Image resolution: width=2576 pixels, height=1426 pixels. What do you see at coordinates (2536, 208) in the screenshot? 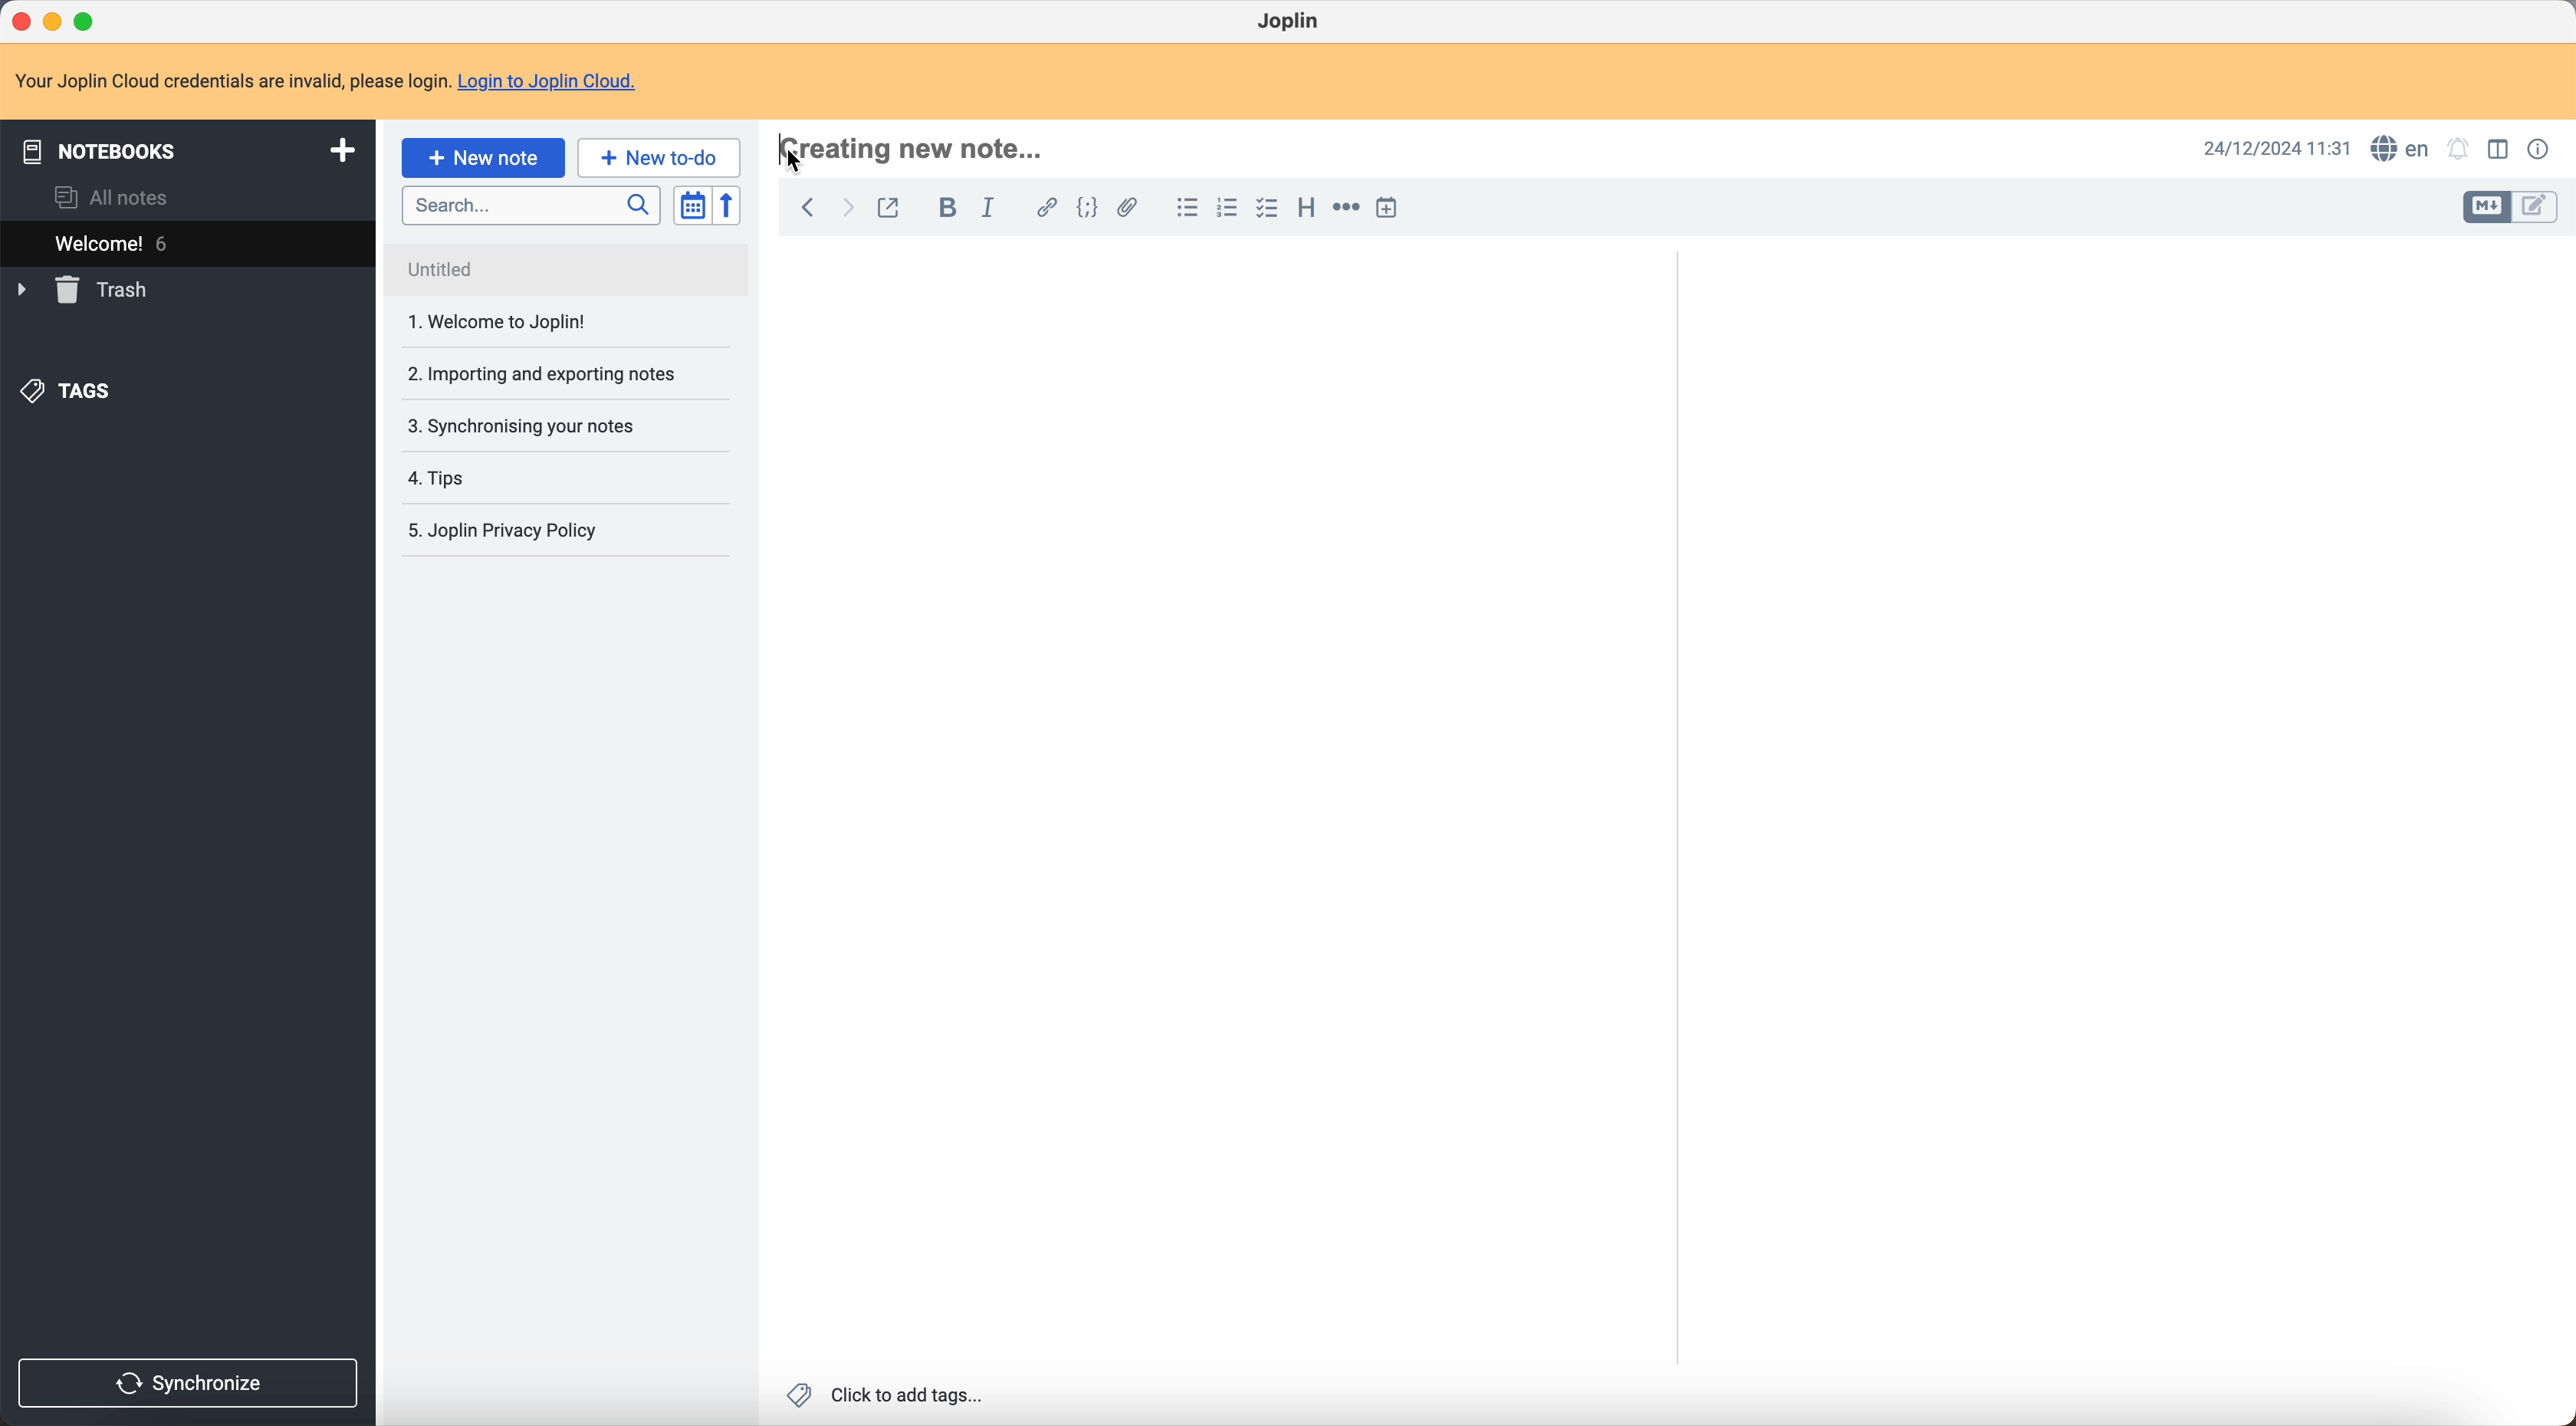
I see `toggle edit layout` at bounding box center [2536, 208].